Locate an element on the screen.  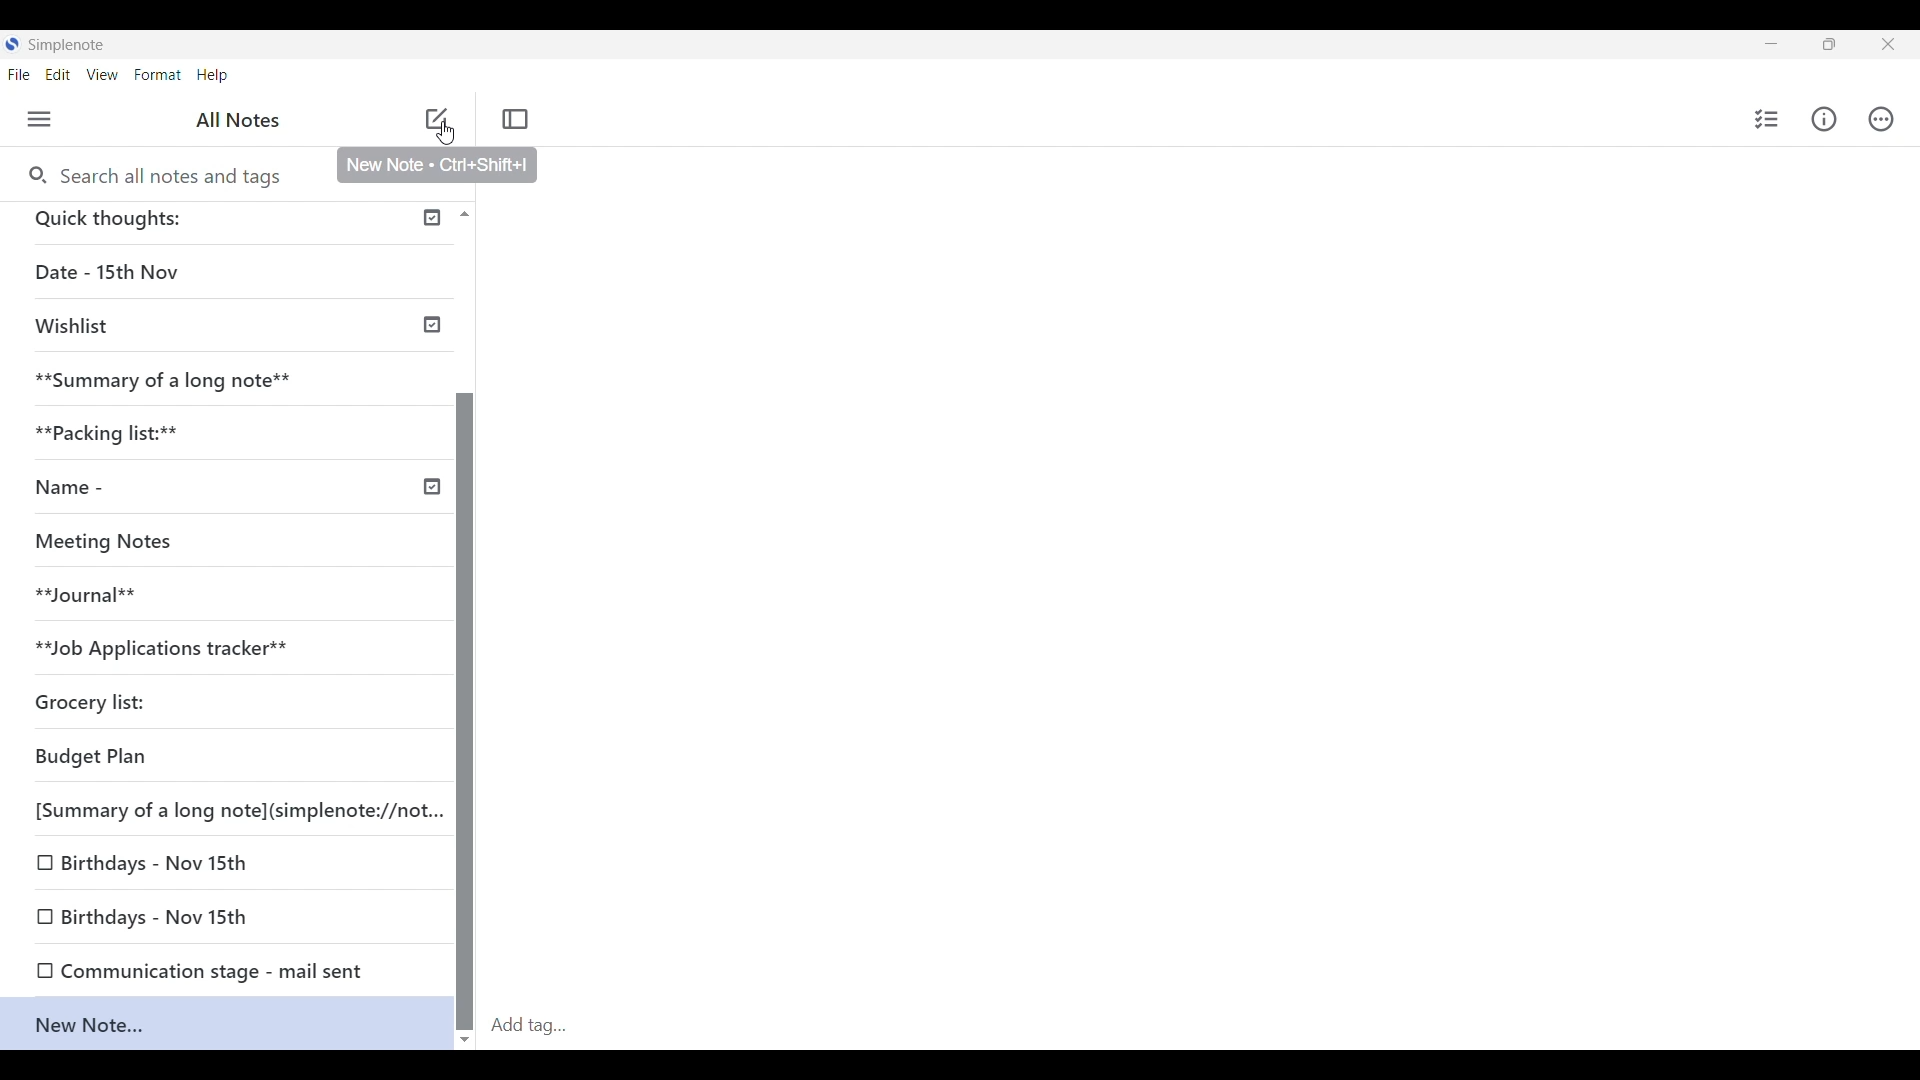
Budget Plan is located at coordinates (224, 755).